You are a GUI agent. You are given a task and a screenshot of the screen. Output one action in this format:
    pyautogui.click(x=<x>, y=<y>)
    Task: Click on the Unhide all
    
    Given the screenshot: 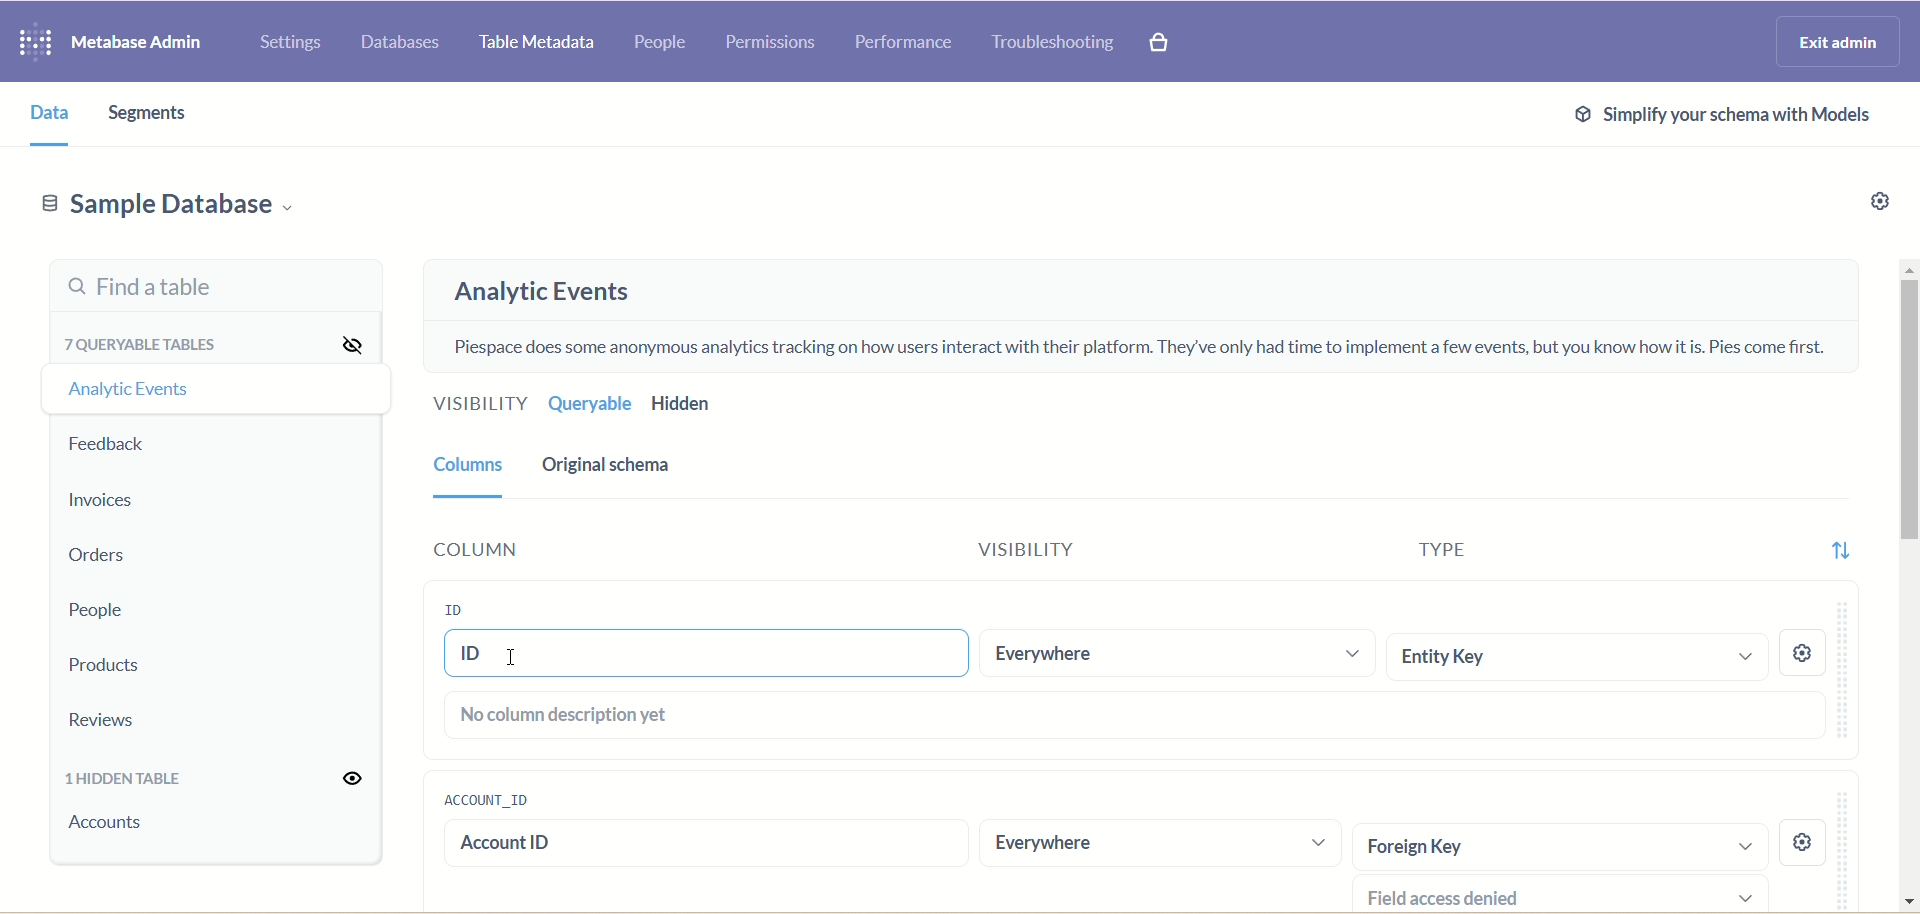 What is the action you would take?
    pyautogui.click(x=351, y=776)
    